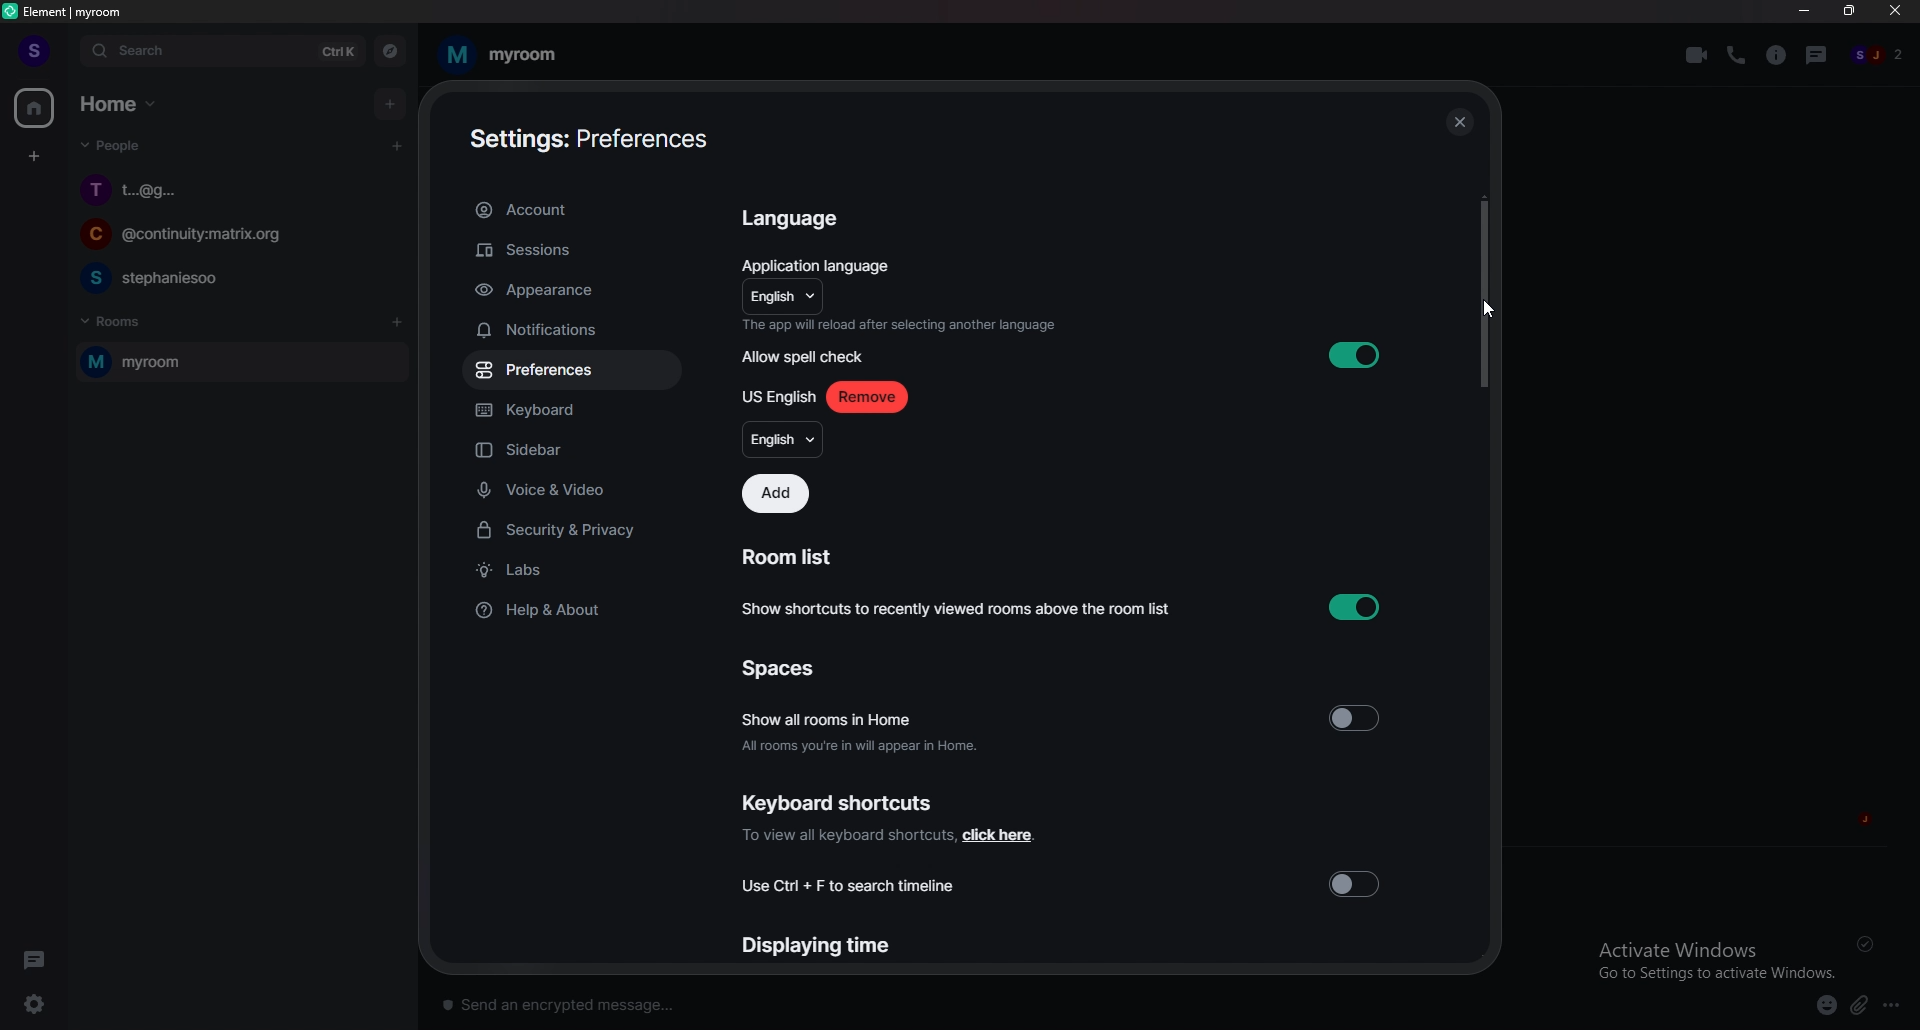 This screenshot has width=1920, height=1030. I want to click on minimize, so click(1804, 11).